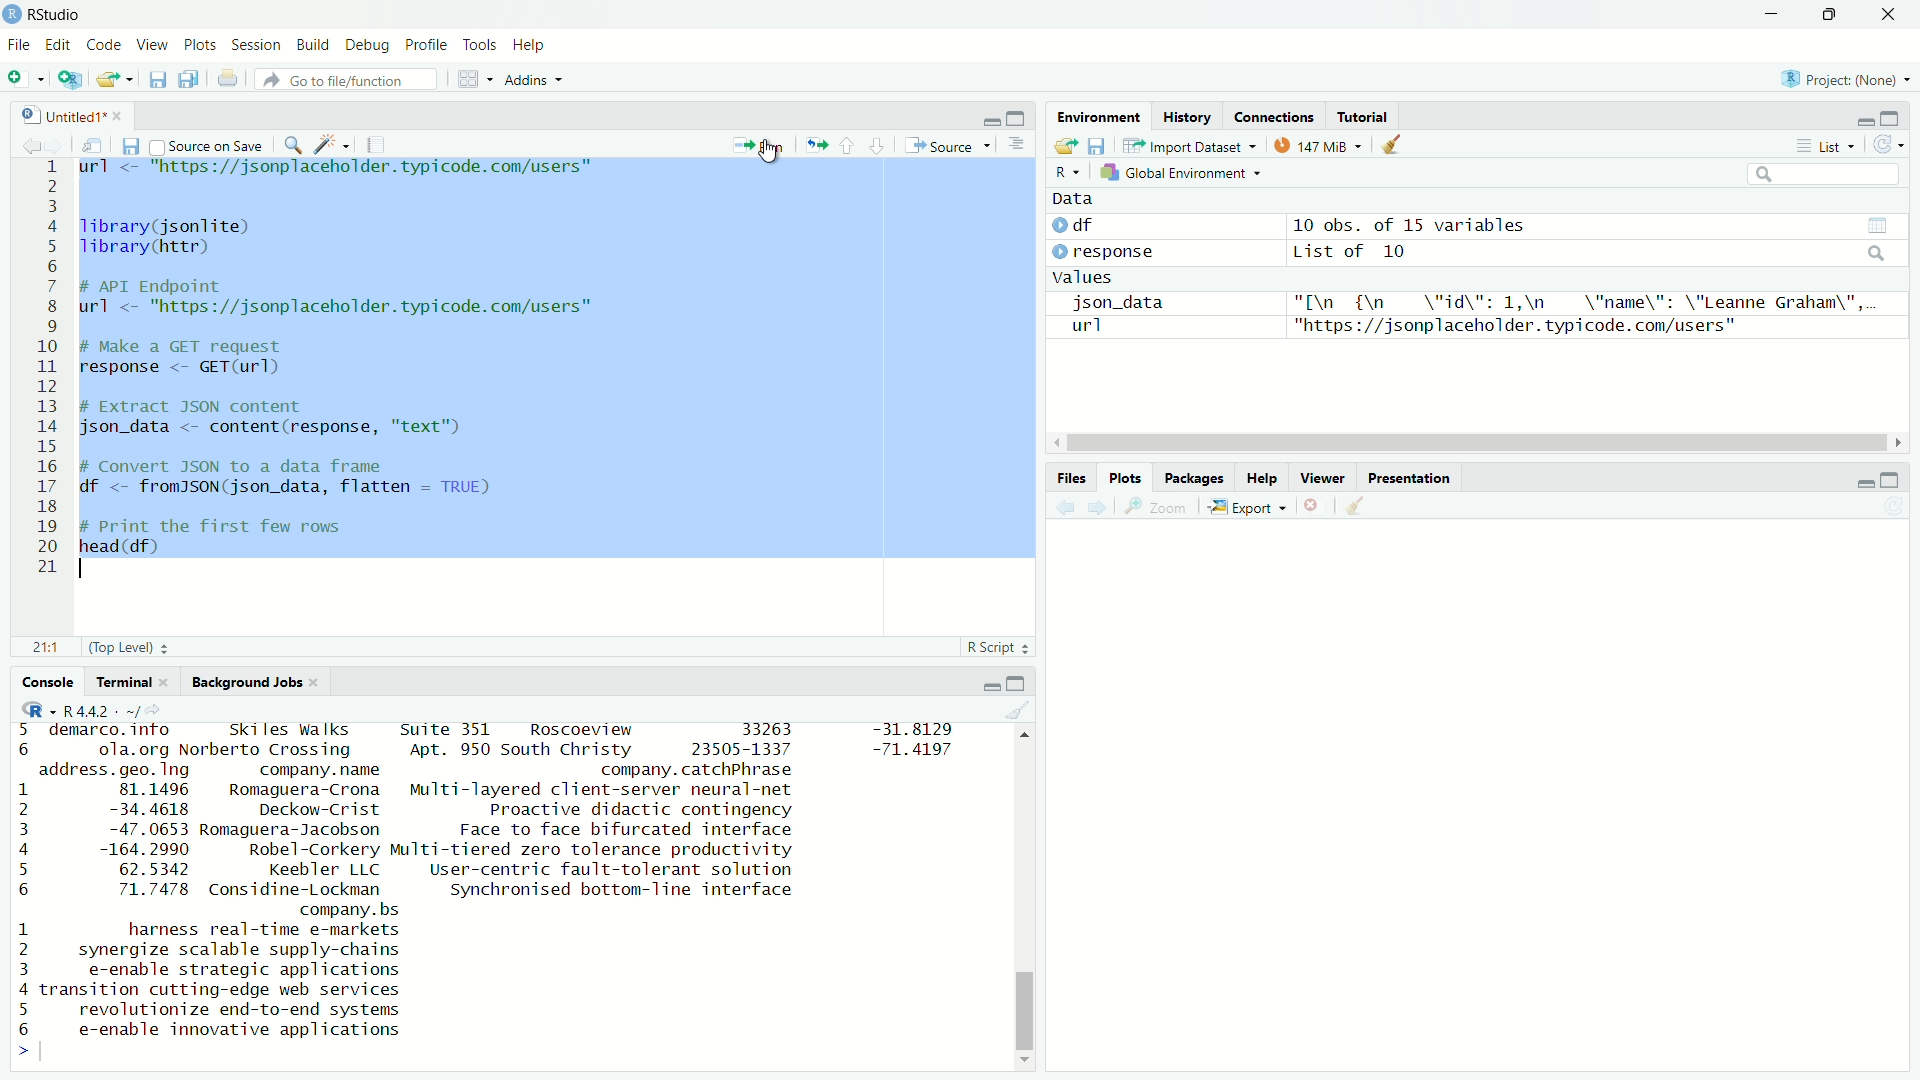 Image resolution: width=1920 pixels, height=1080 pixels. Describe the element at coordinates (32, 1053) in the screenshot. I see `Move right` at that location.